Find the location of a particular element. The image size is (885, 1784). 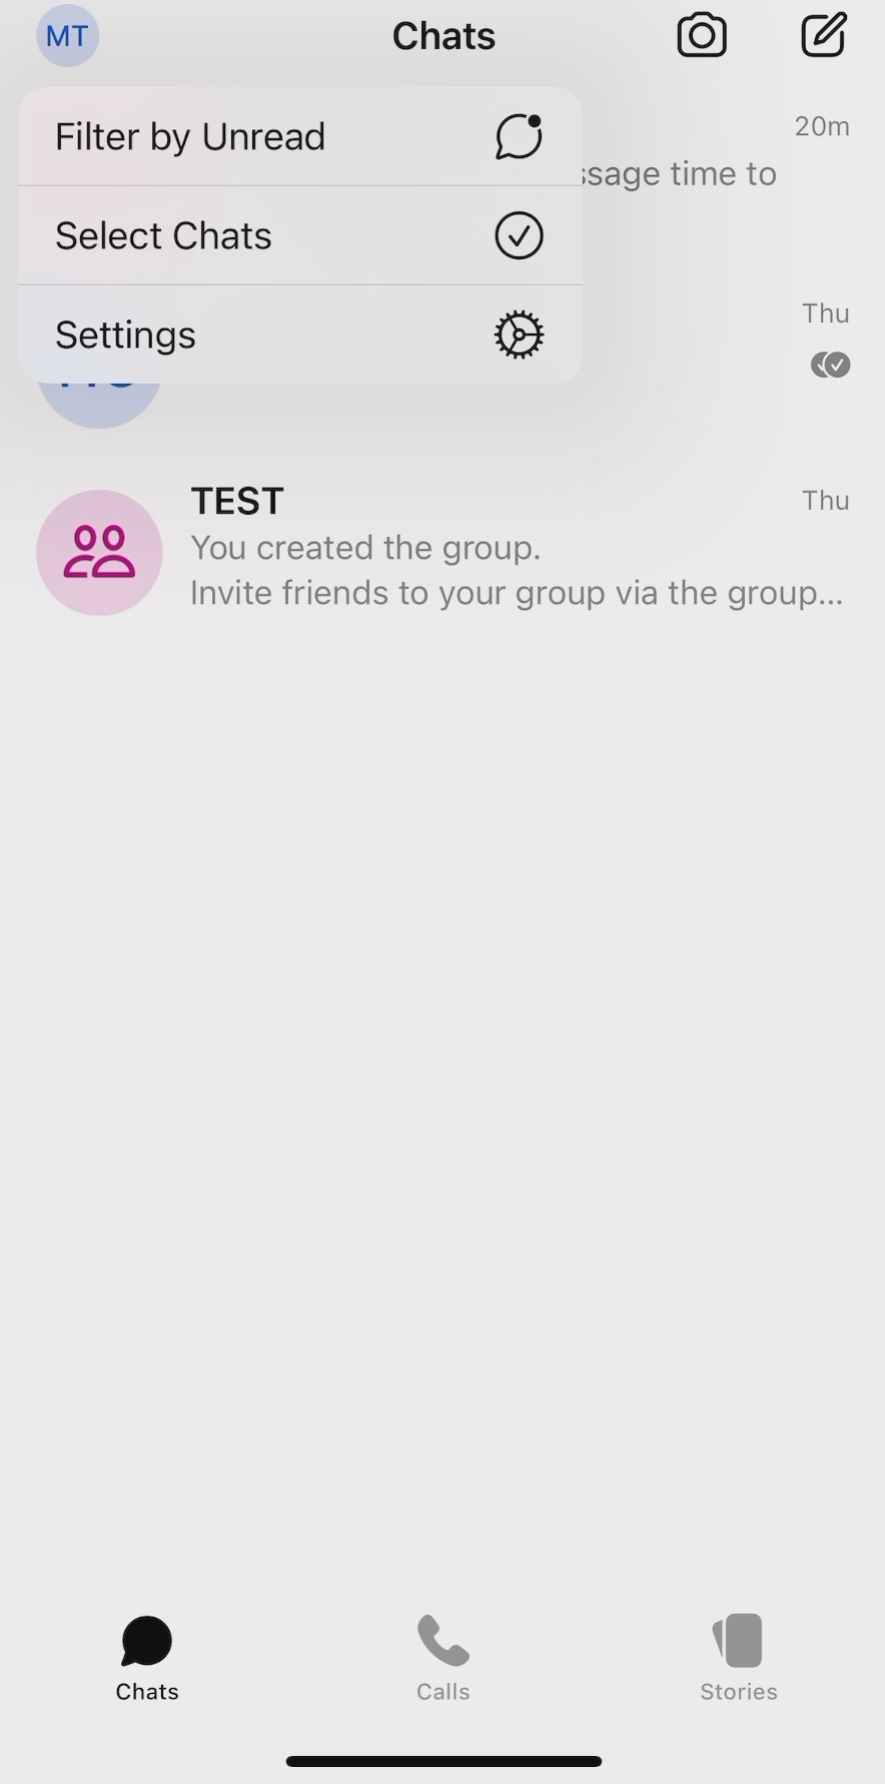

stories is located at coordinates (742, 1662).